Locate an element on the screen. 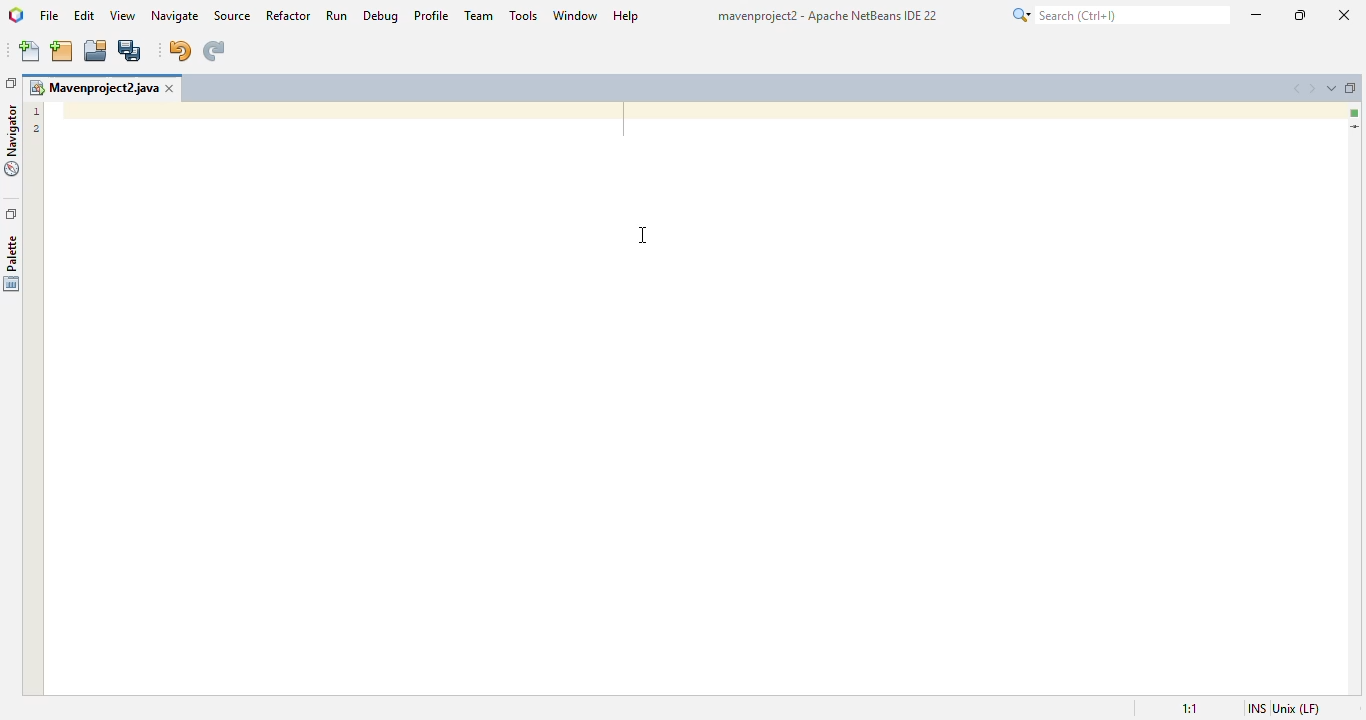 Image resolution: width=1366 pixels, height=720 pixels. edit is located at coordinates (84, 15).